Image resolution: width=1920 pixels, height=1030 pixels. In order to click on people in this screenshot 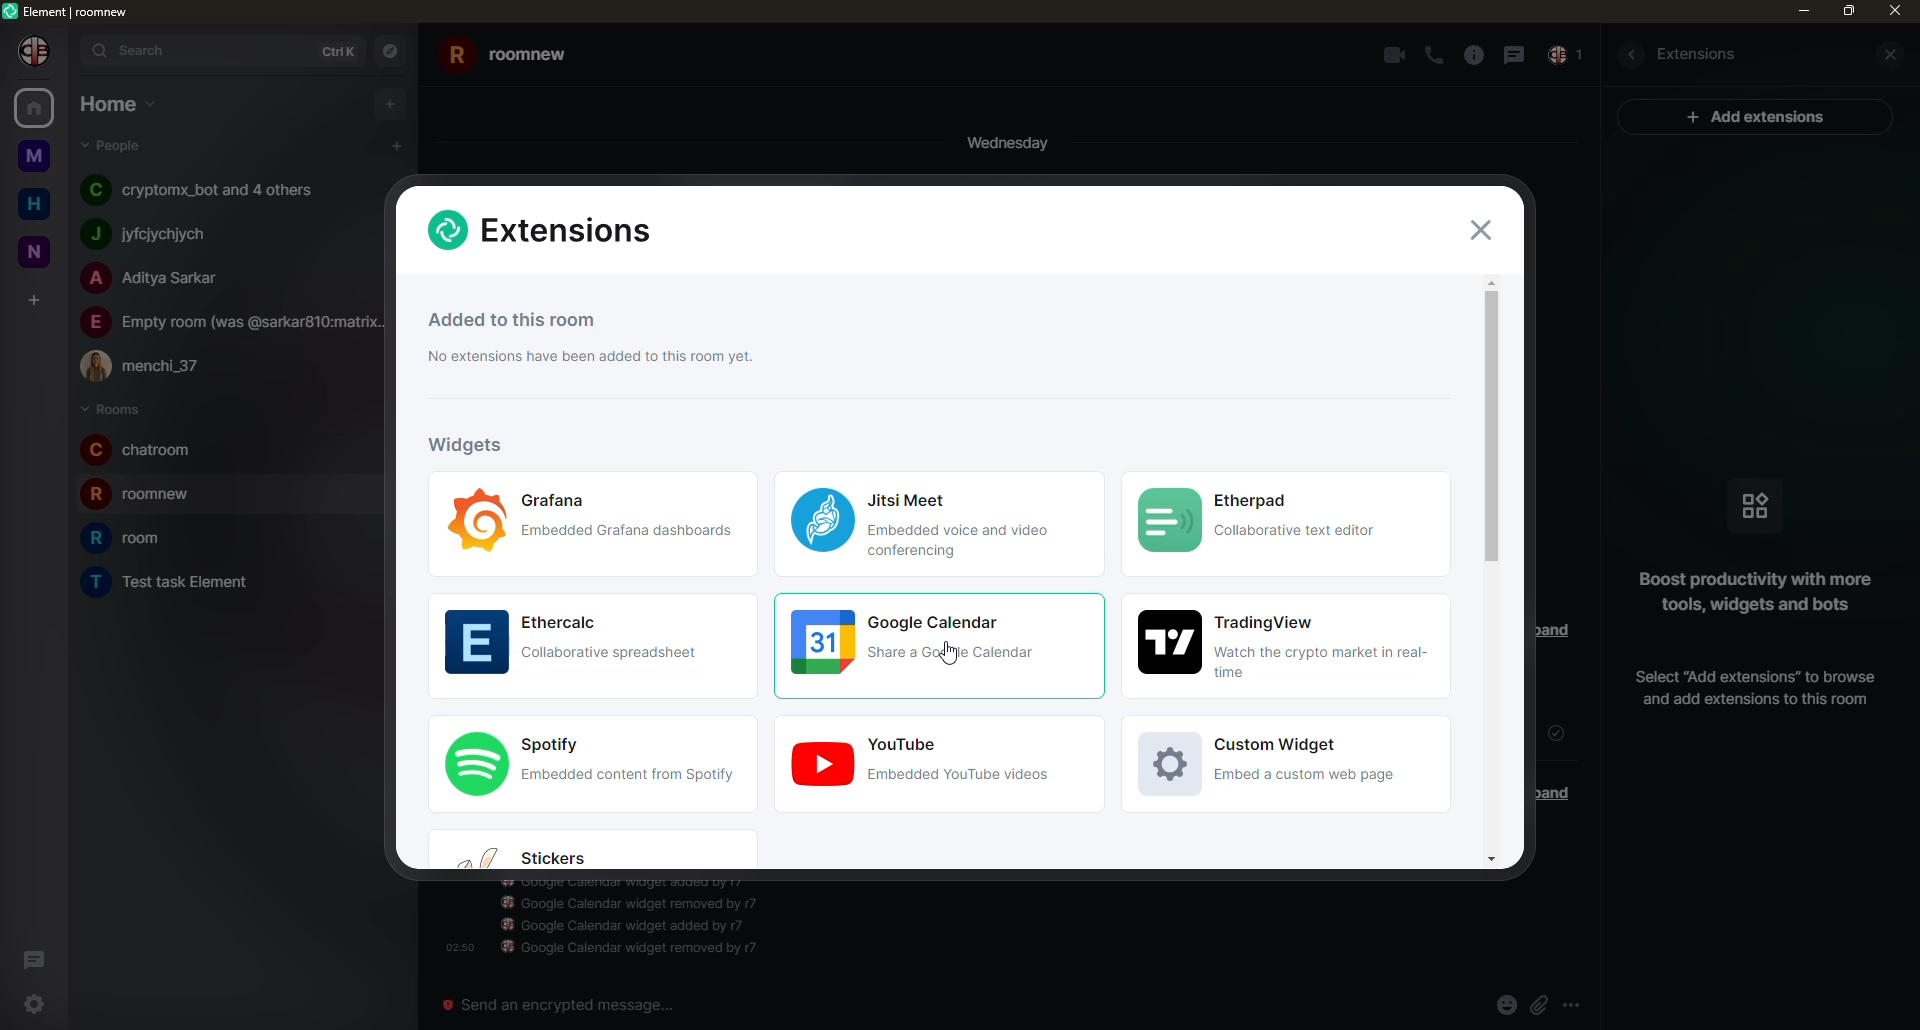, I will do `click(235, 322)`.